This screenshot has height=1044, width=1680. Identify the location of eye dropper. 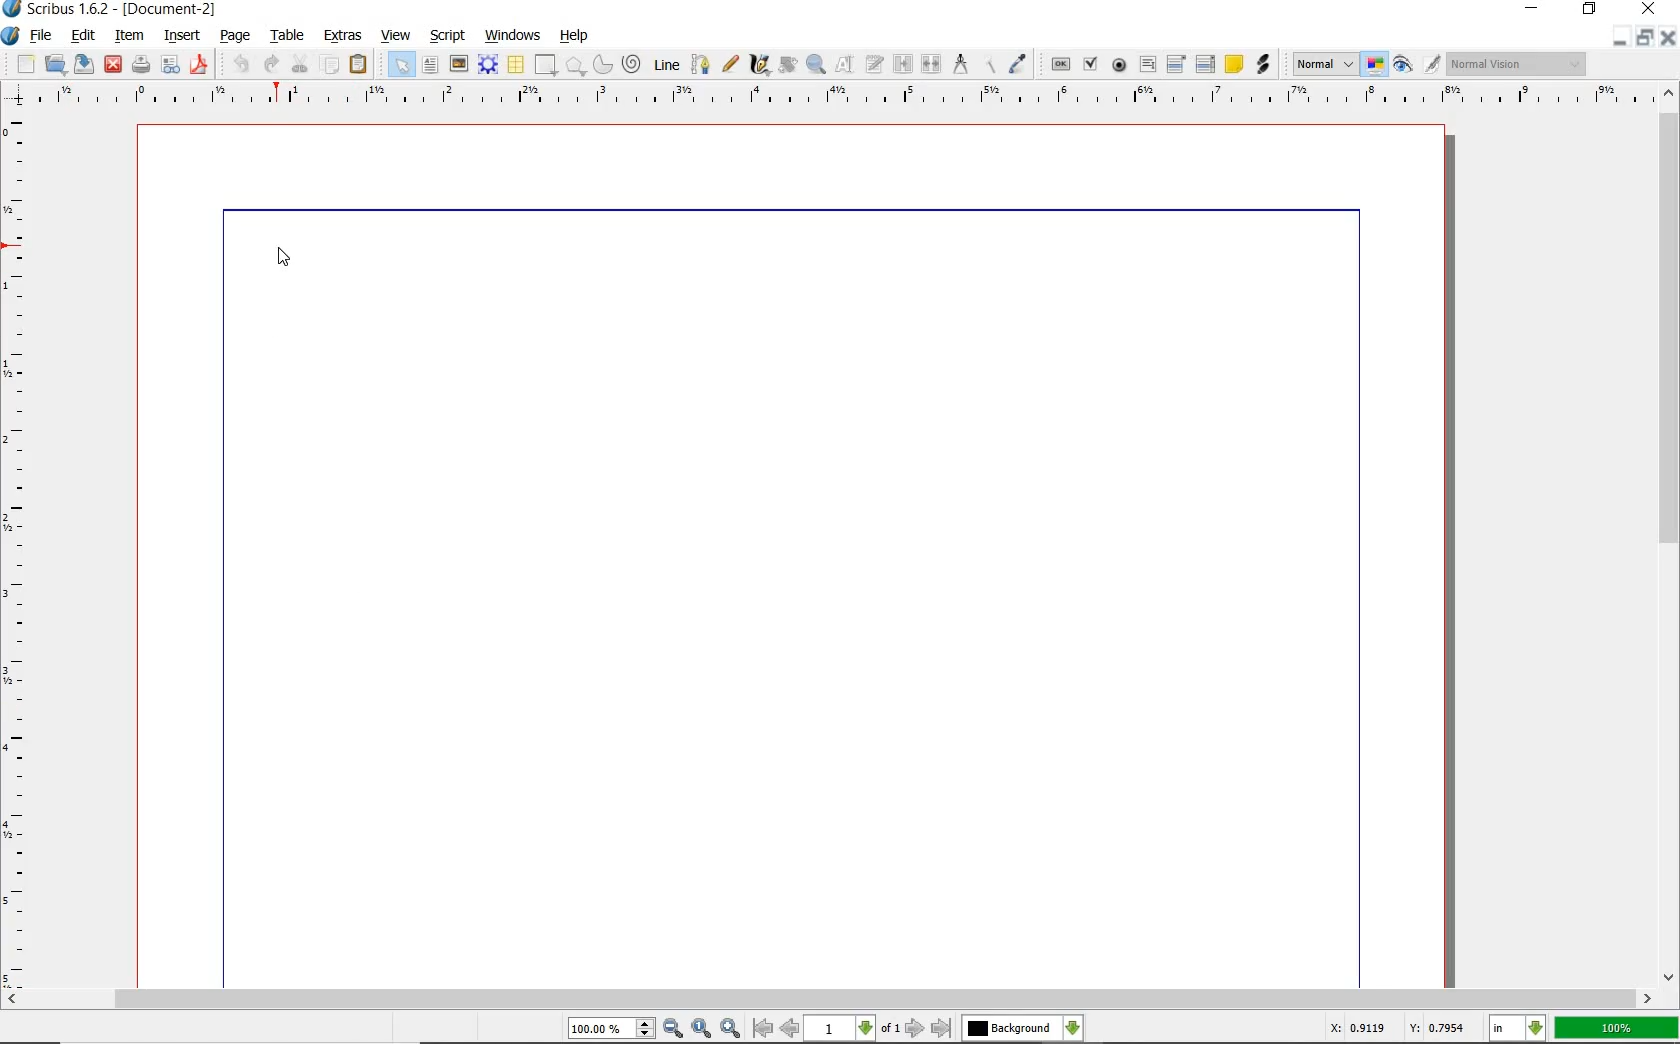
(1017, 63).